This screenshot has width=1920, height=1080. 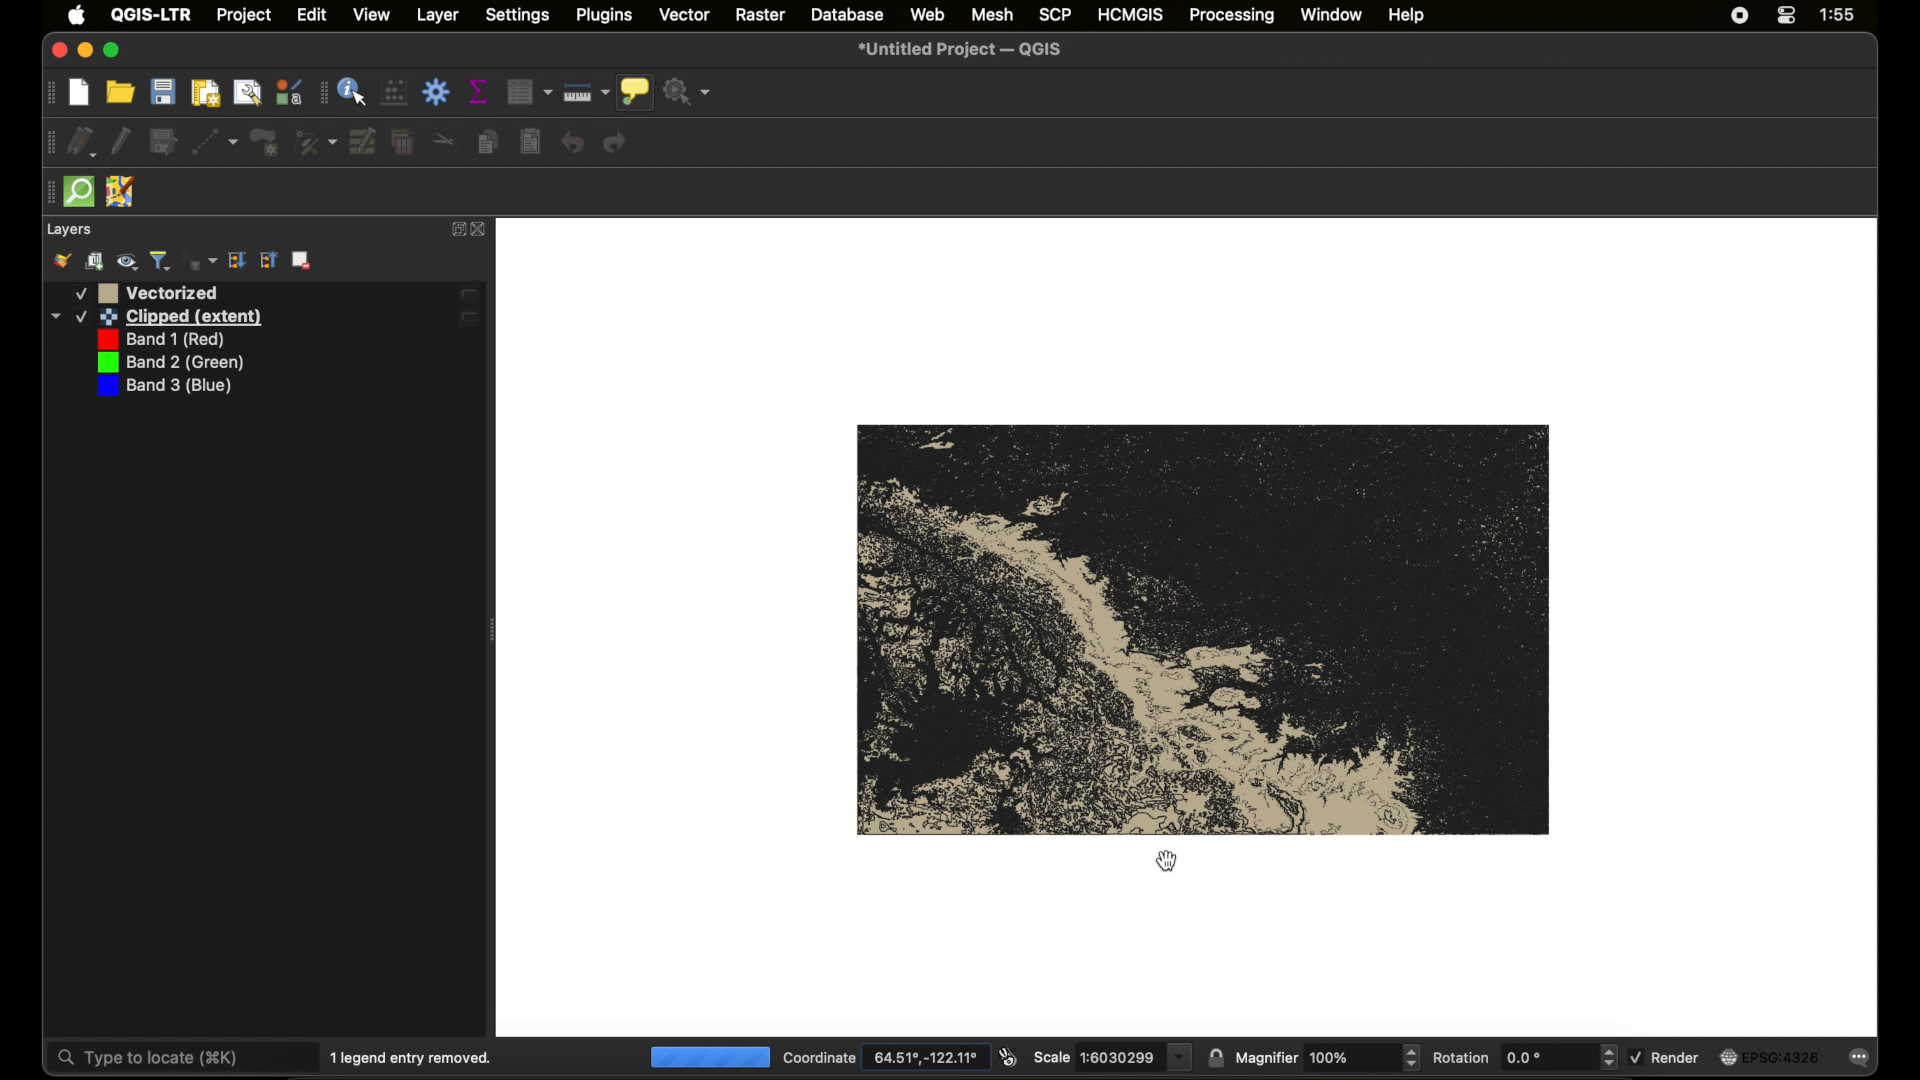 What do you see at coordinates (79, 94) in the screenshot?
I see `new` at bounding box center [79, 94].